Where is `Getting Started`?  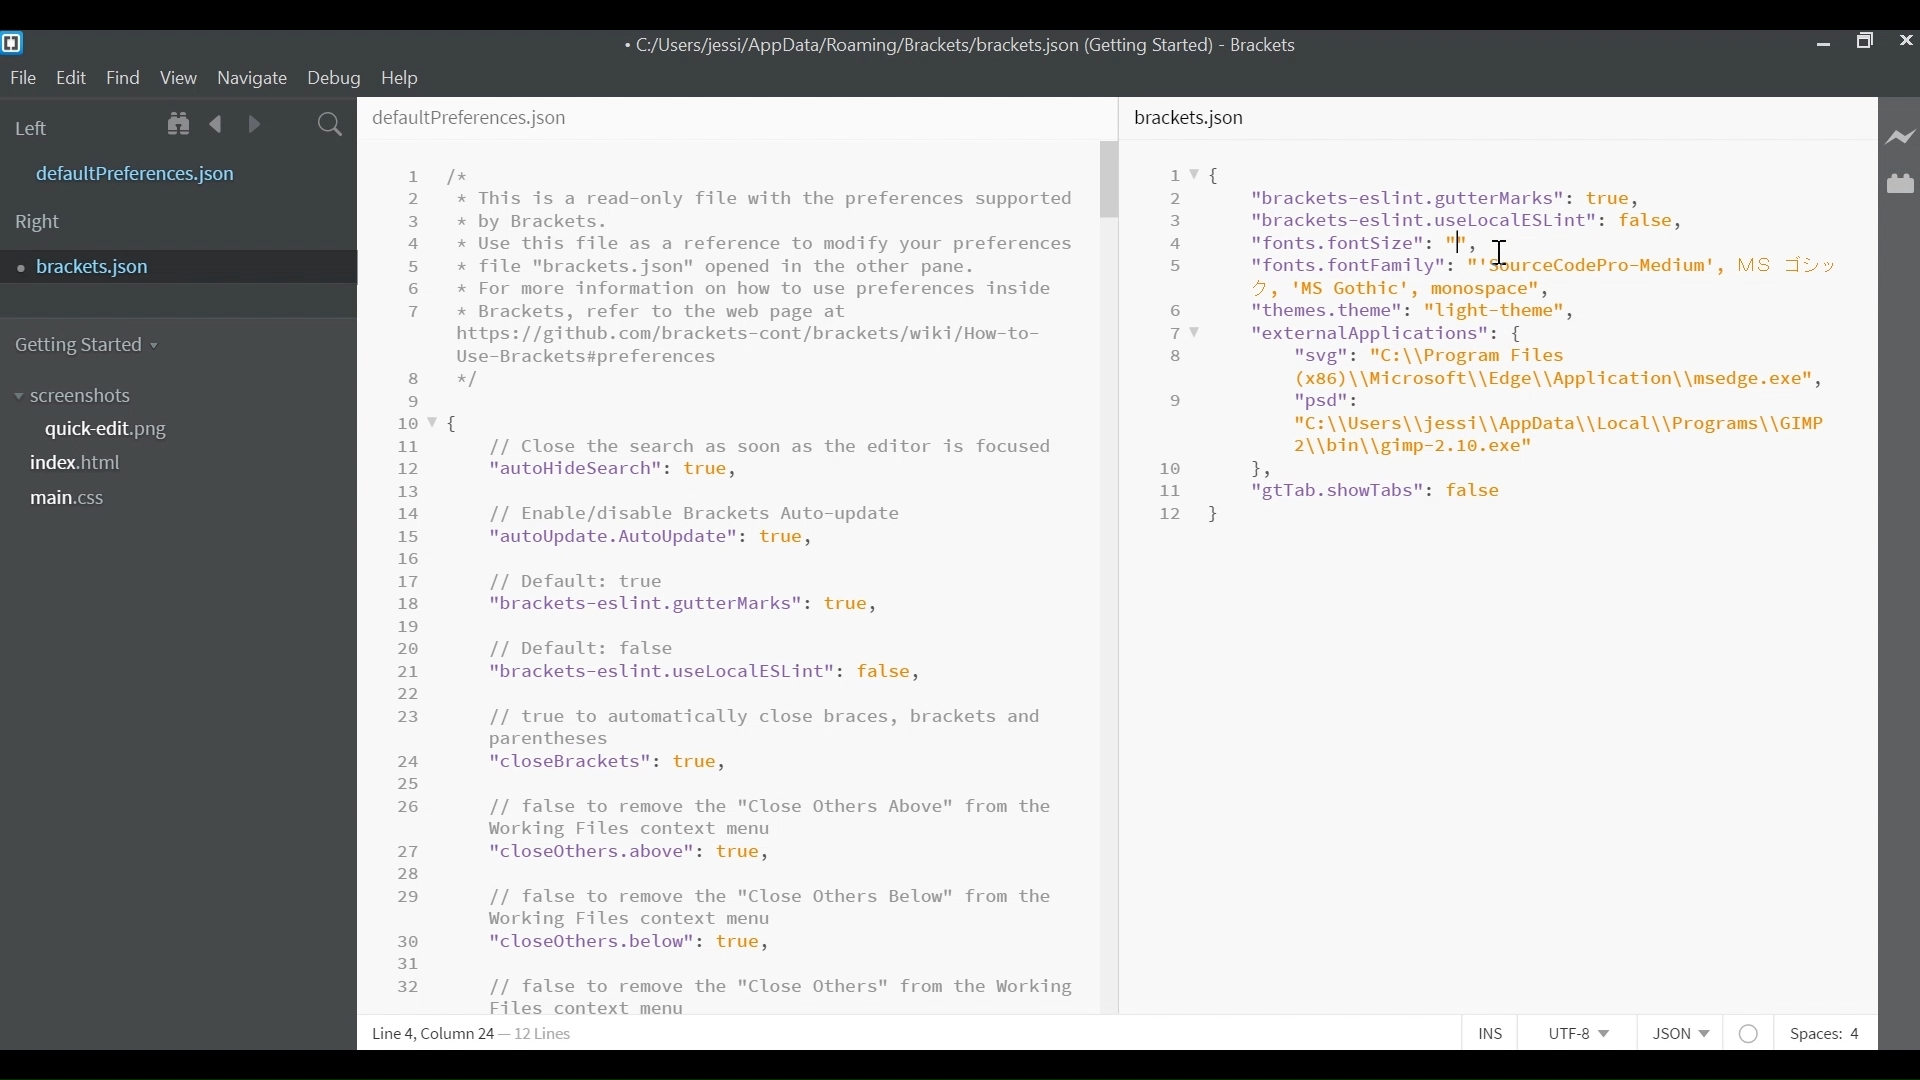
Getting Started is located at coordinates (91, 342).